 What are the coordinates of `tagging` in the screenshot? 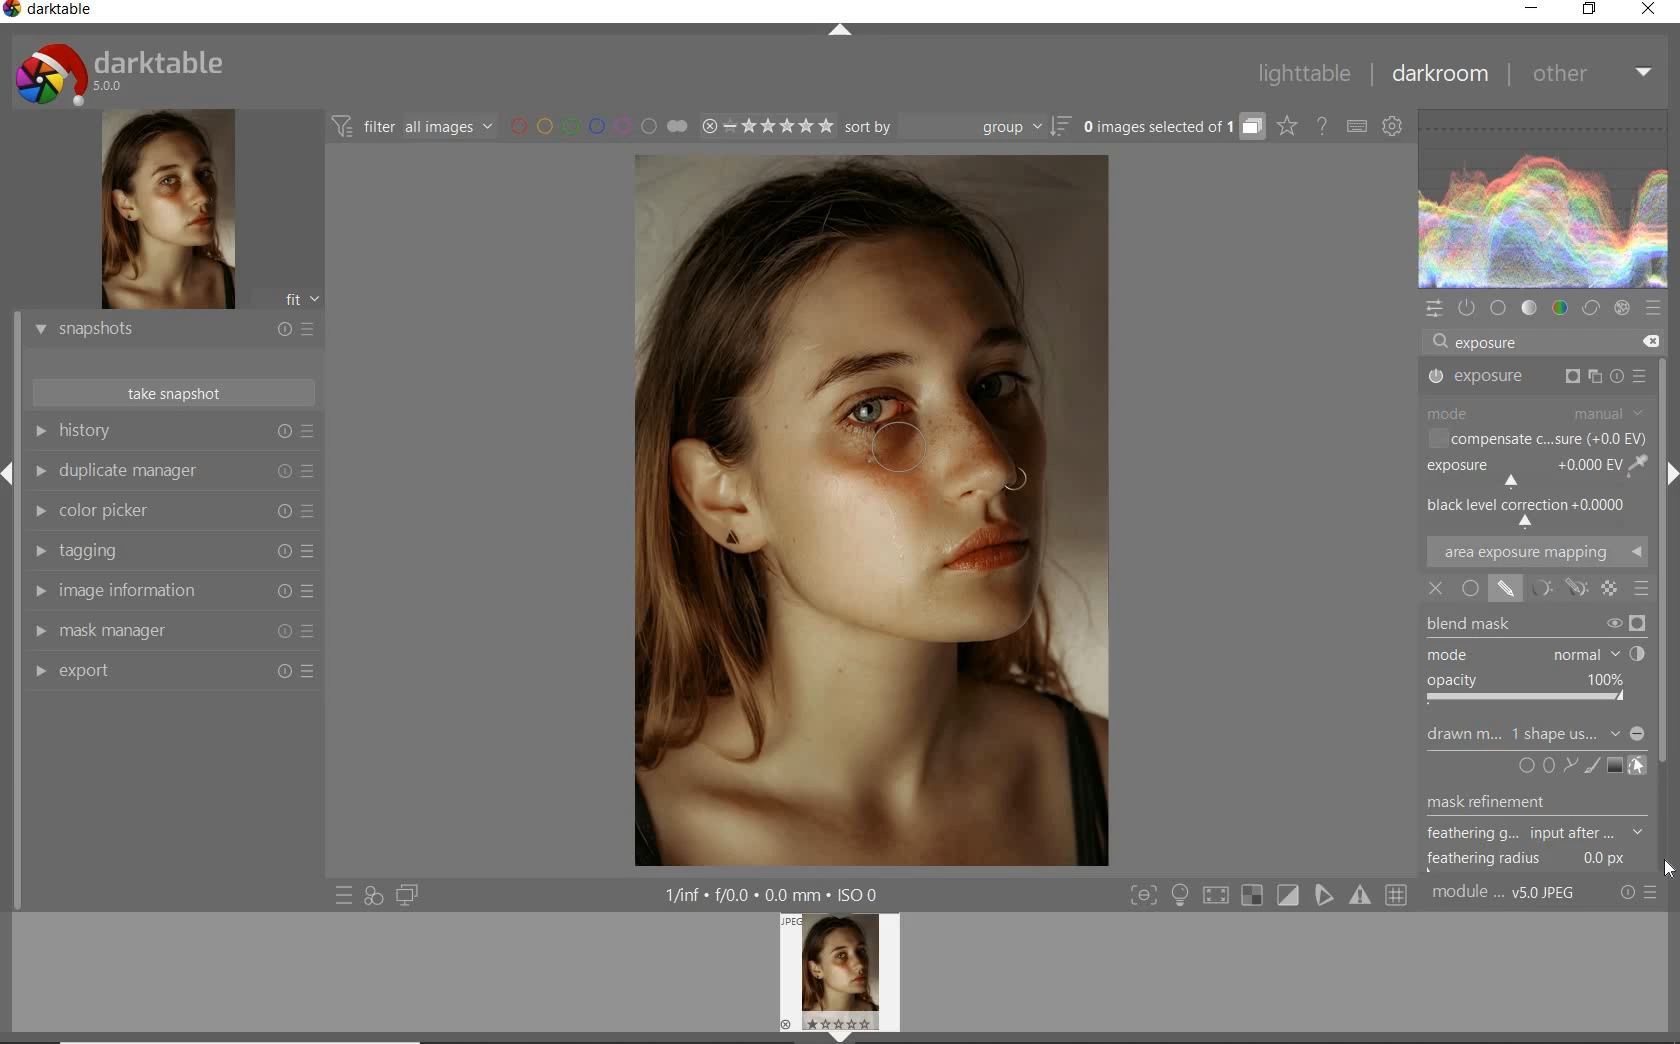 It's located at (172, 549).